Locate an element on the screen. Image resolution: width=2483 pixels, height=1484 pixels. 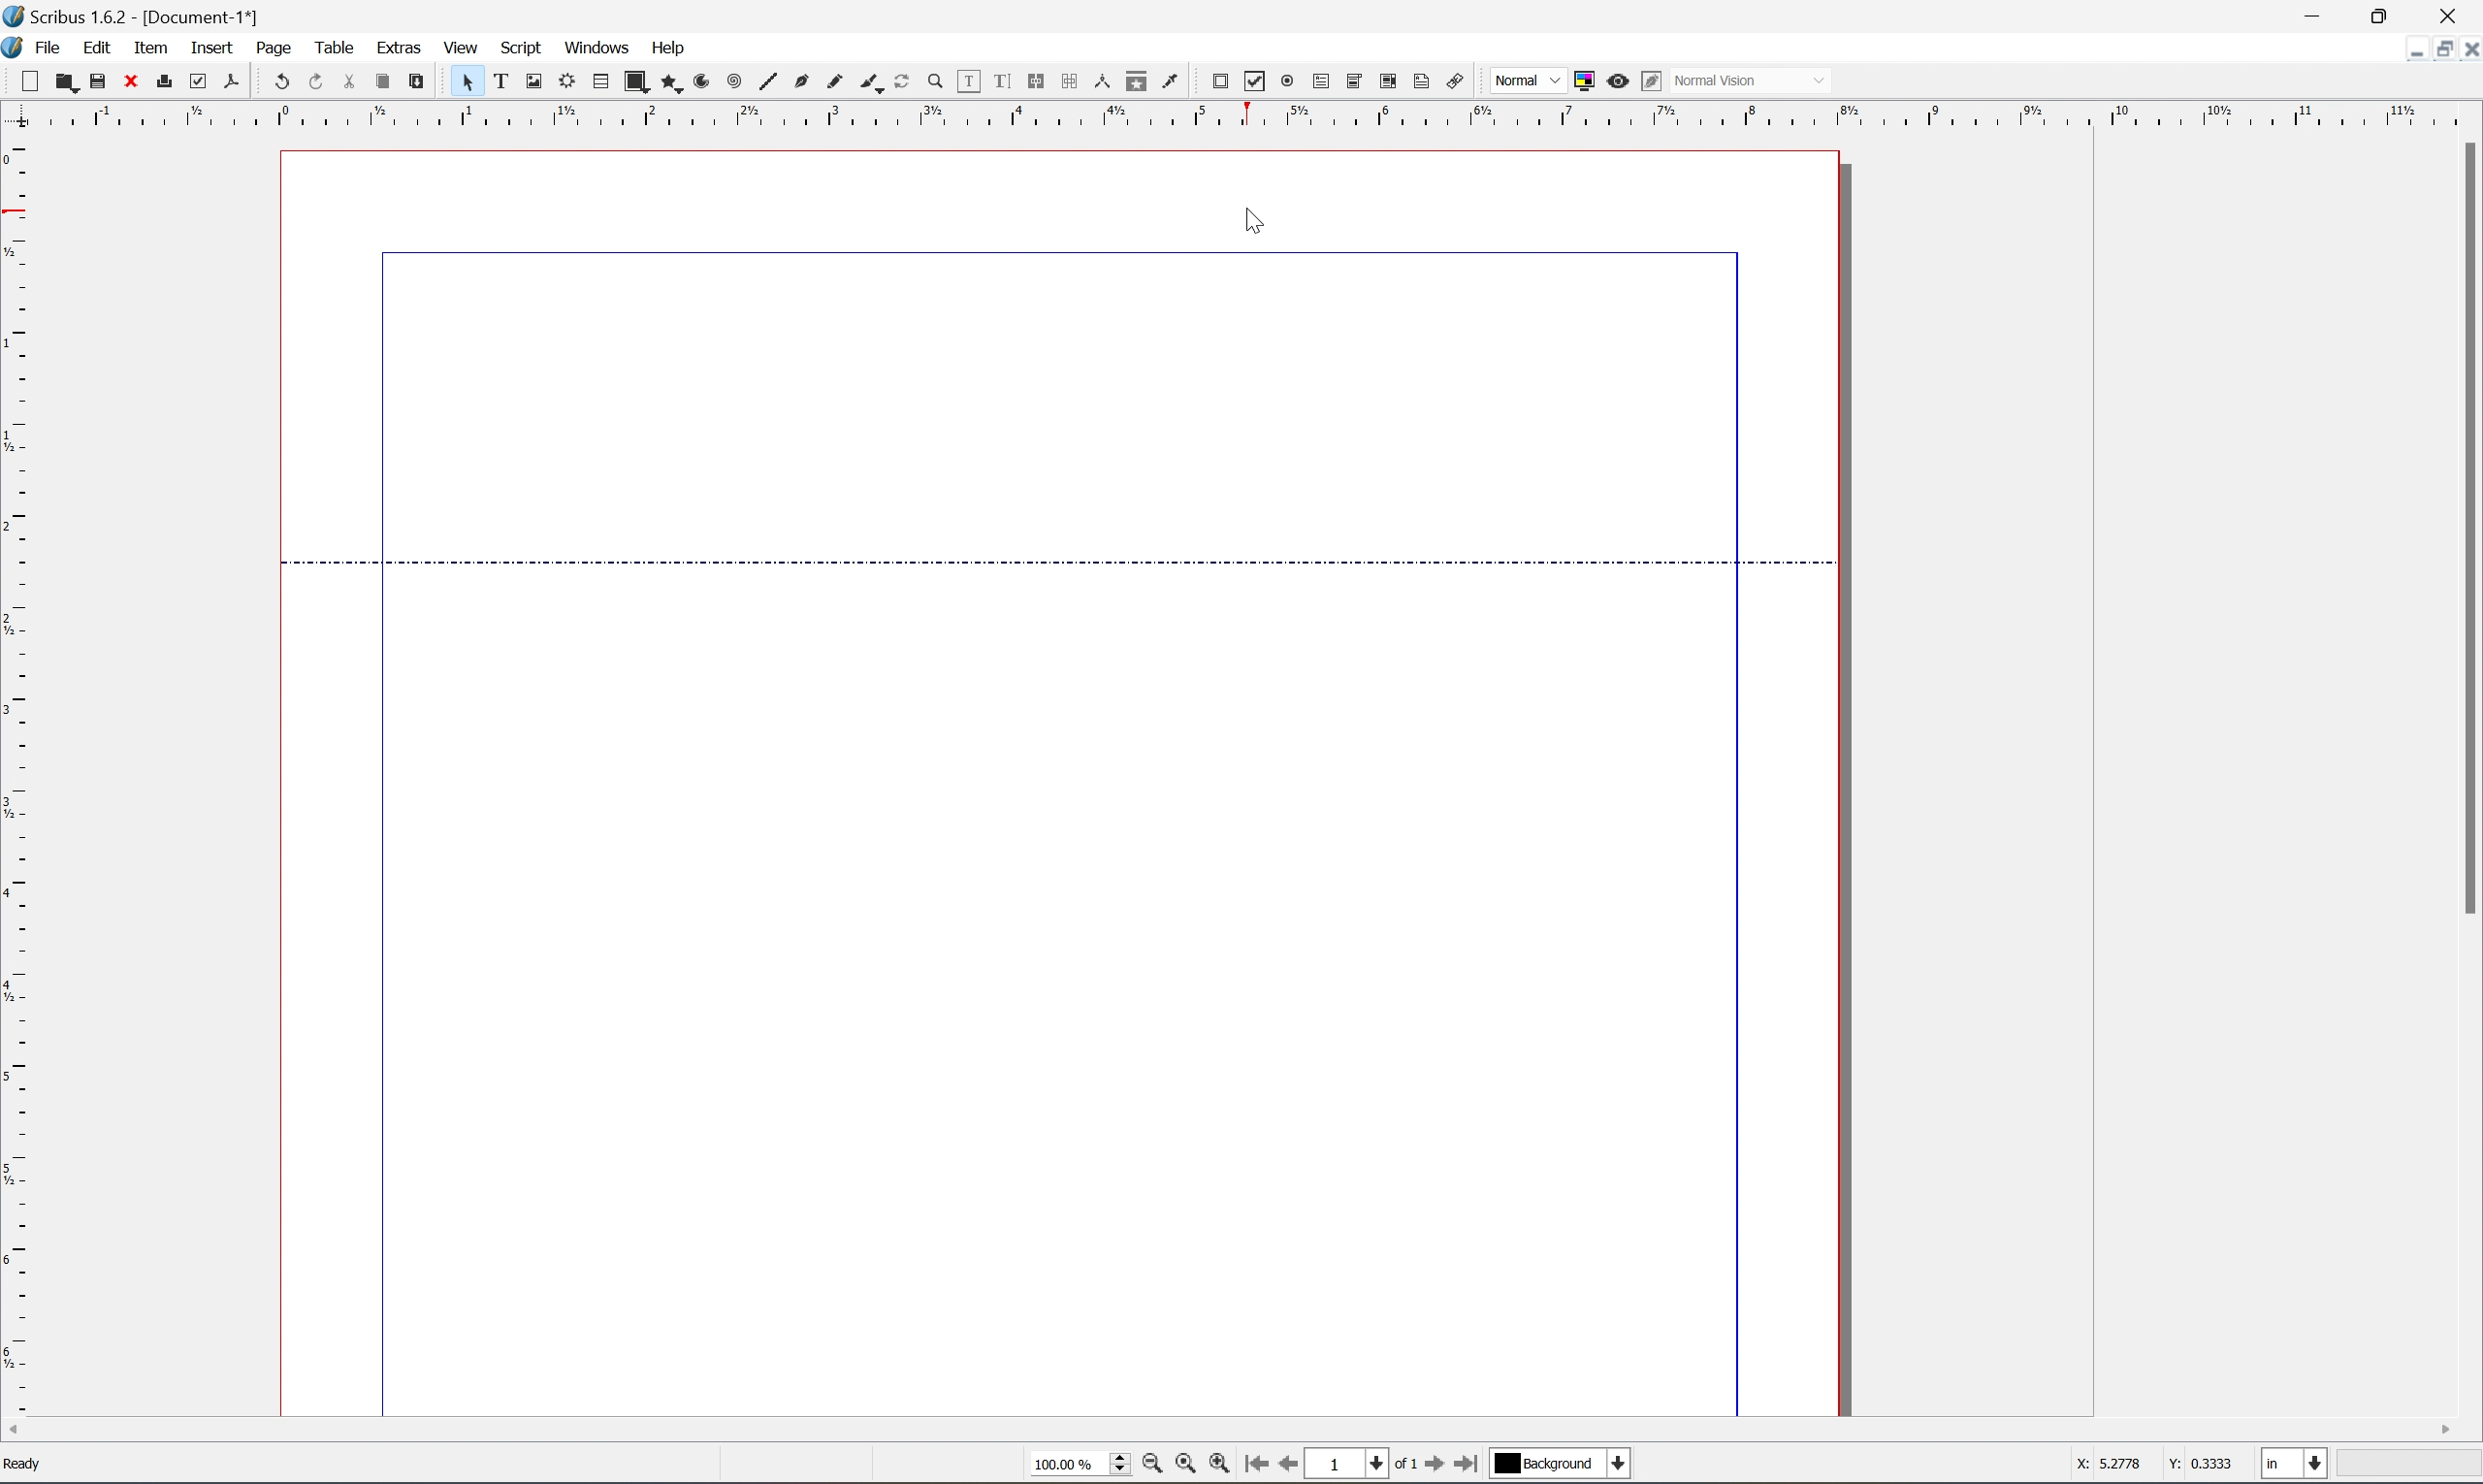
view is located at coordinates (464, 45).